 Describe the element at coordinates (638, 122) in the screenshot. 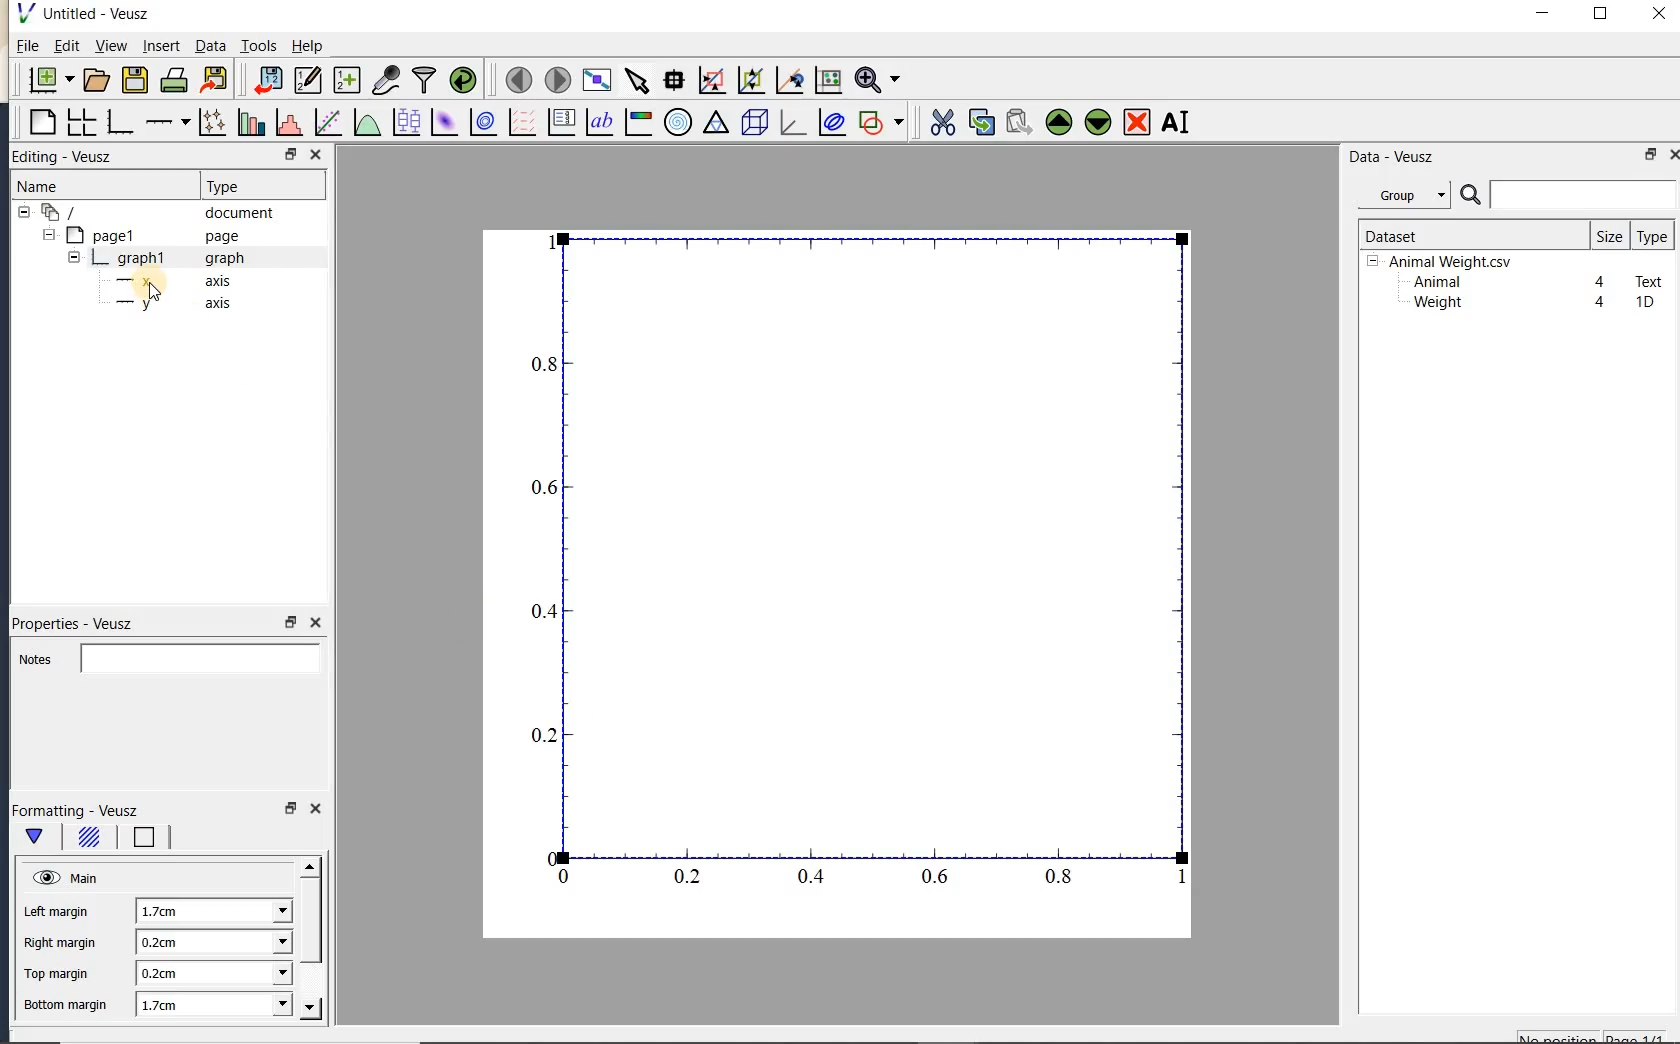

I see `image color bar` at that location.